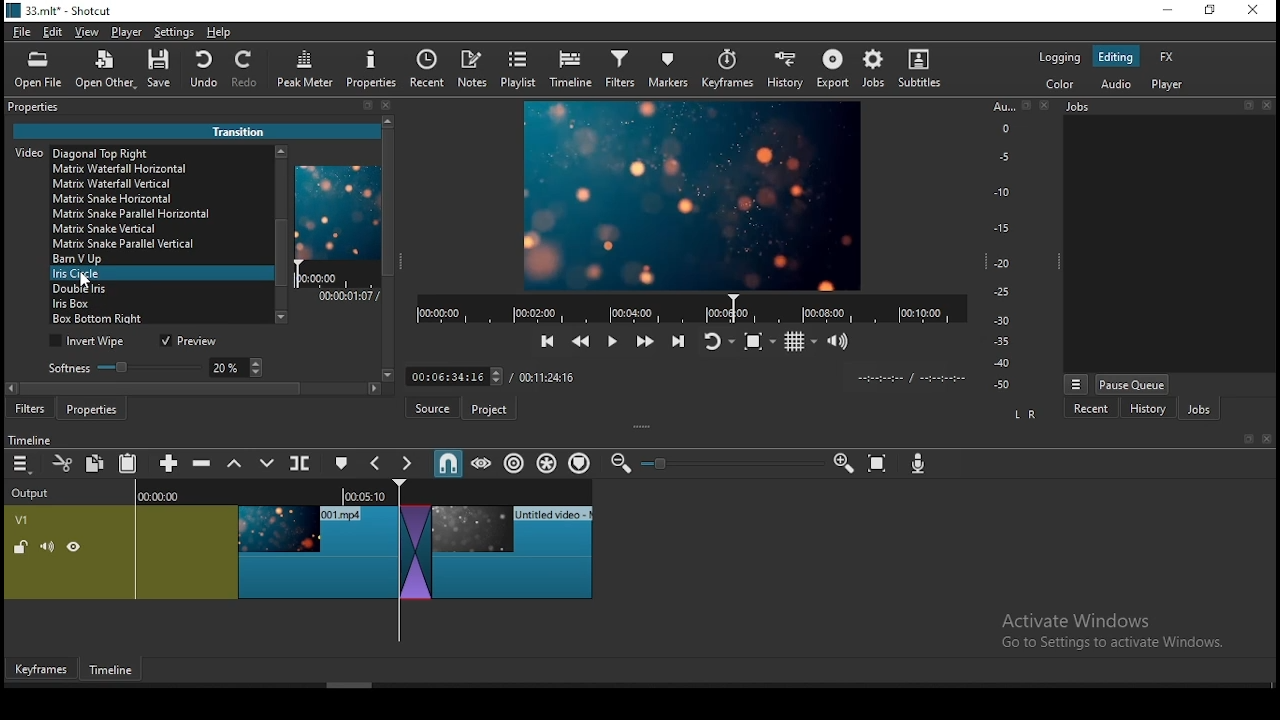  Describe the element at coordinates (879, 466) in the screenshot. I see `zoom timeline to fit` at that location.